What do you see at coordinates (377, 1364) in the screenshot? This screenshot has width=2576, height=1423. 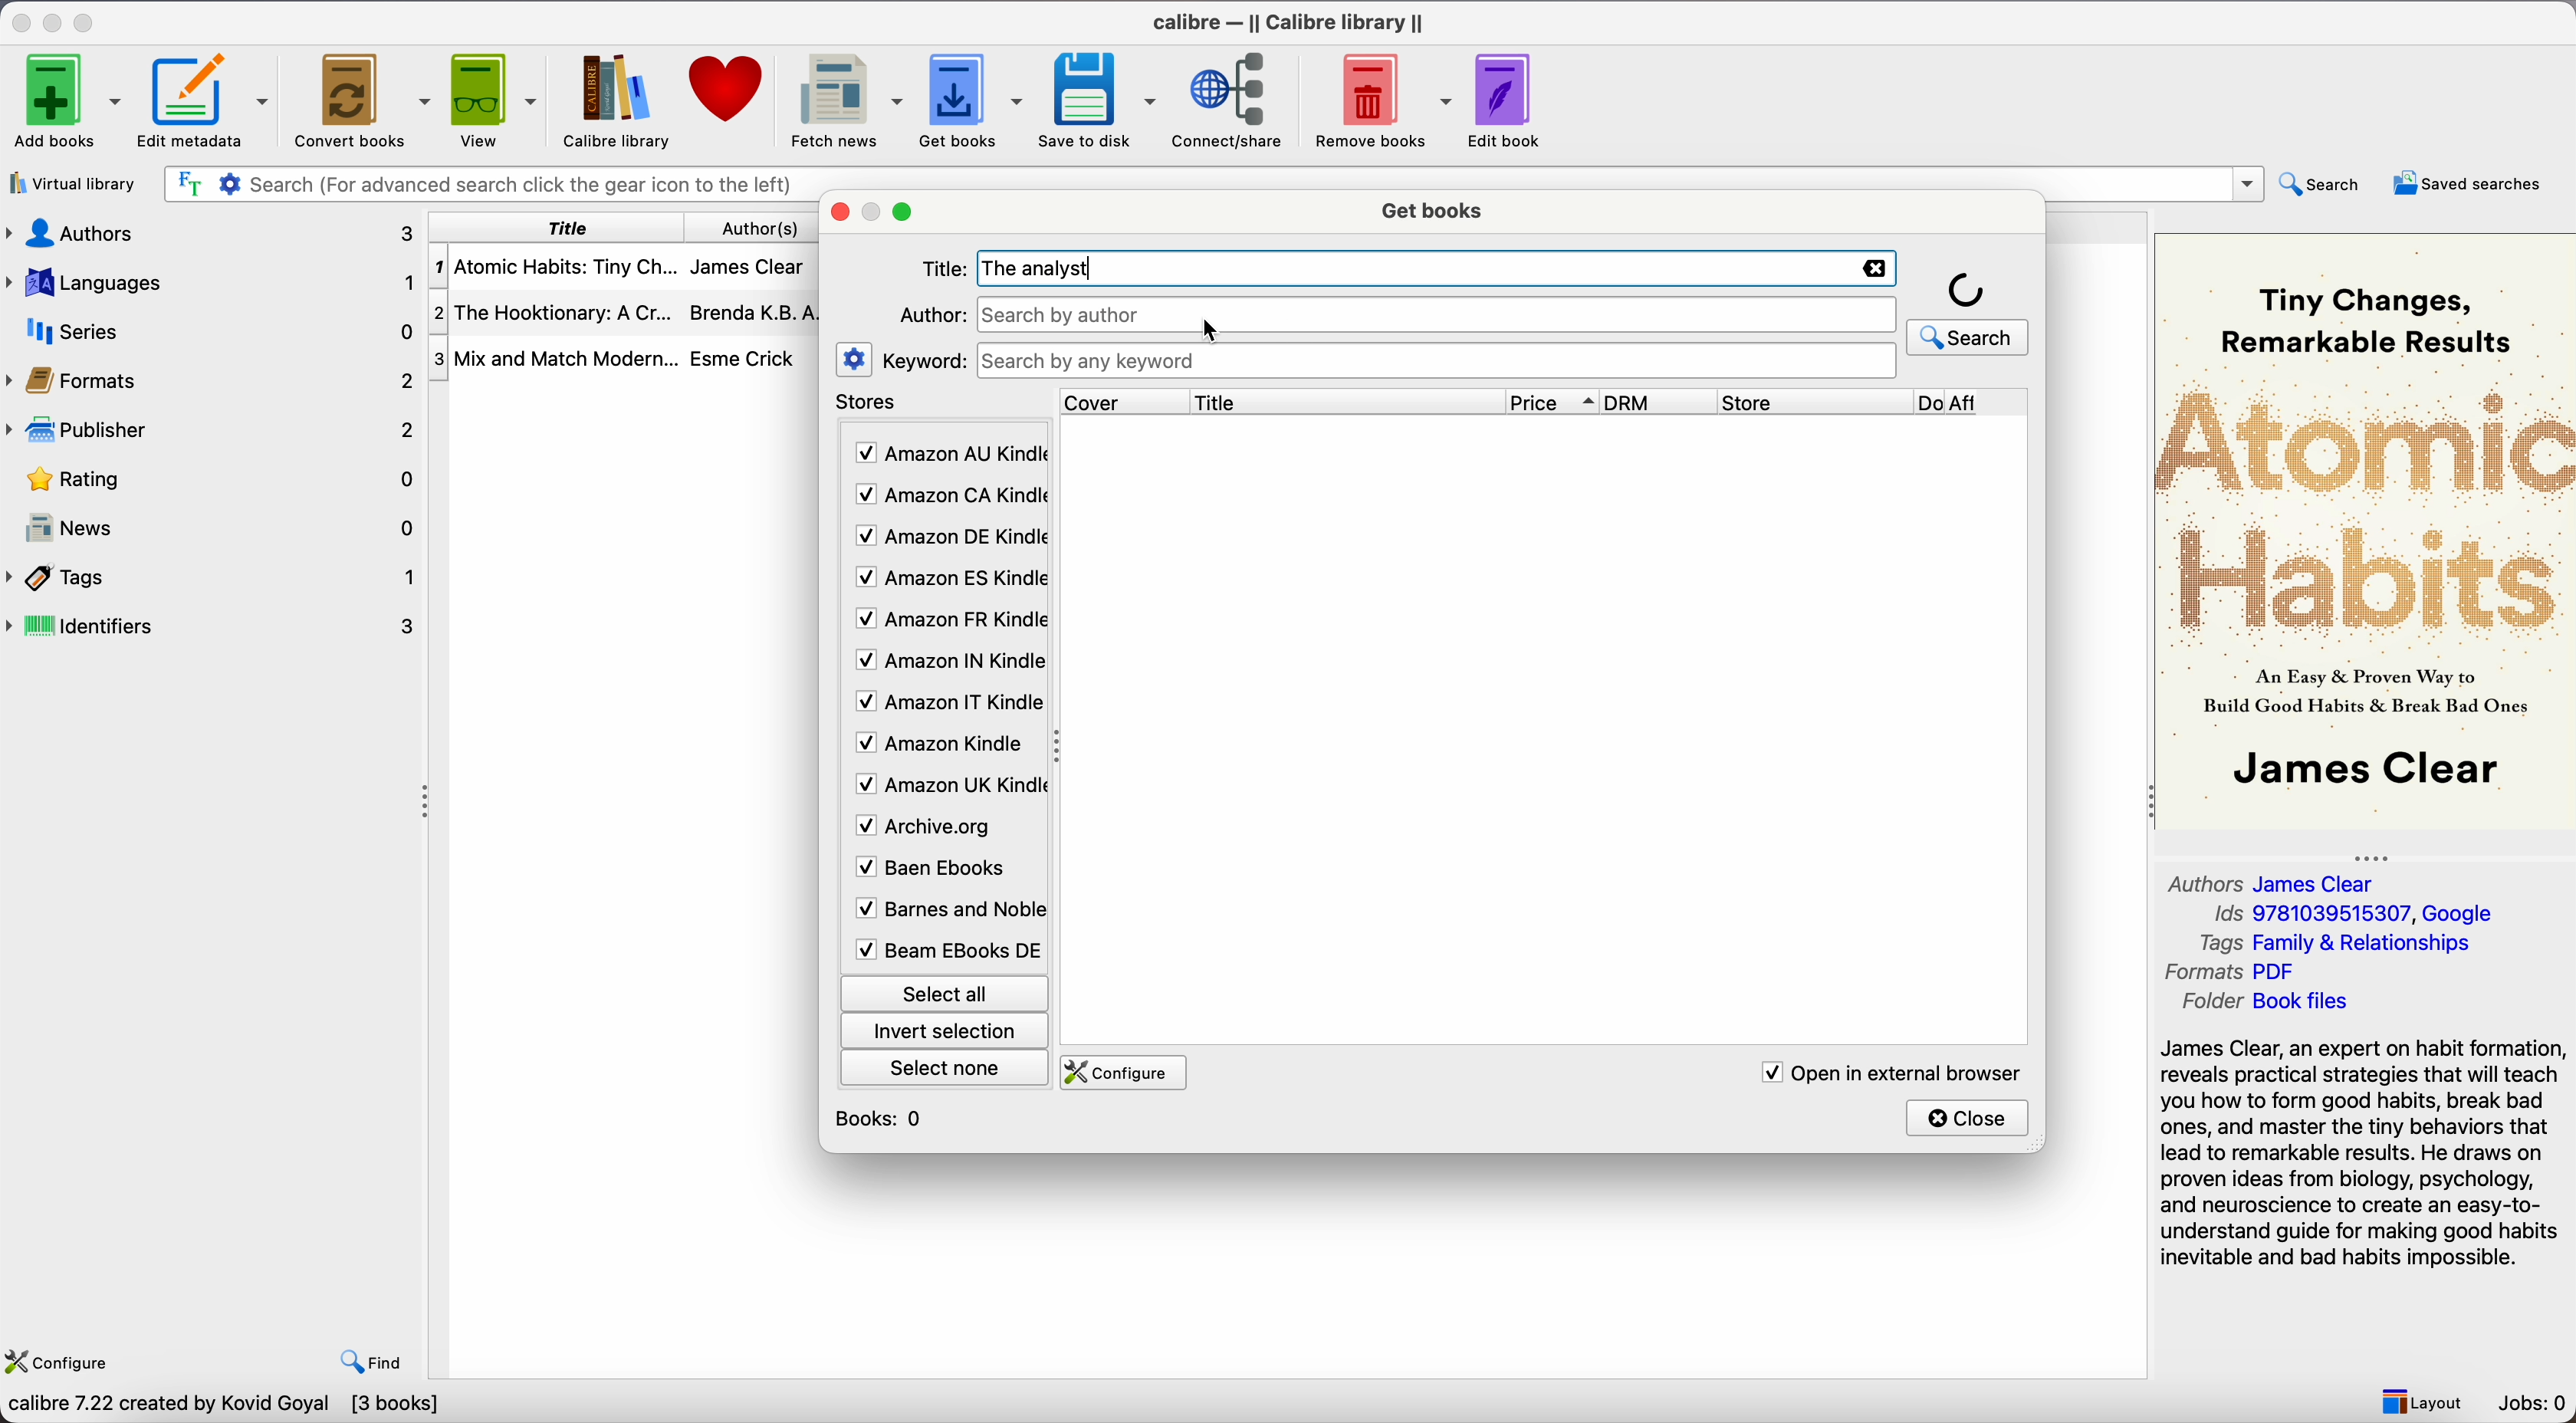 I see `find` at bounding box center [377, 1364].